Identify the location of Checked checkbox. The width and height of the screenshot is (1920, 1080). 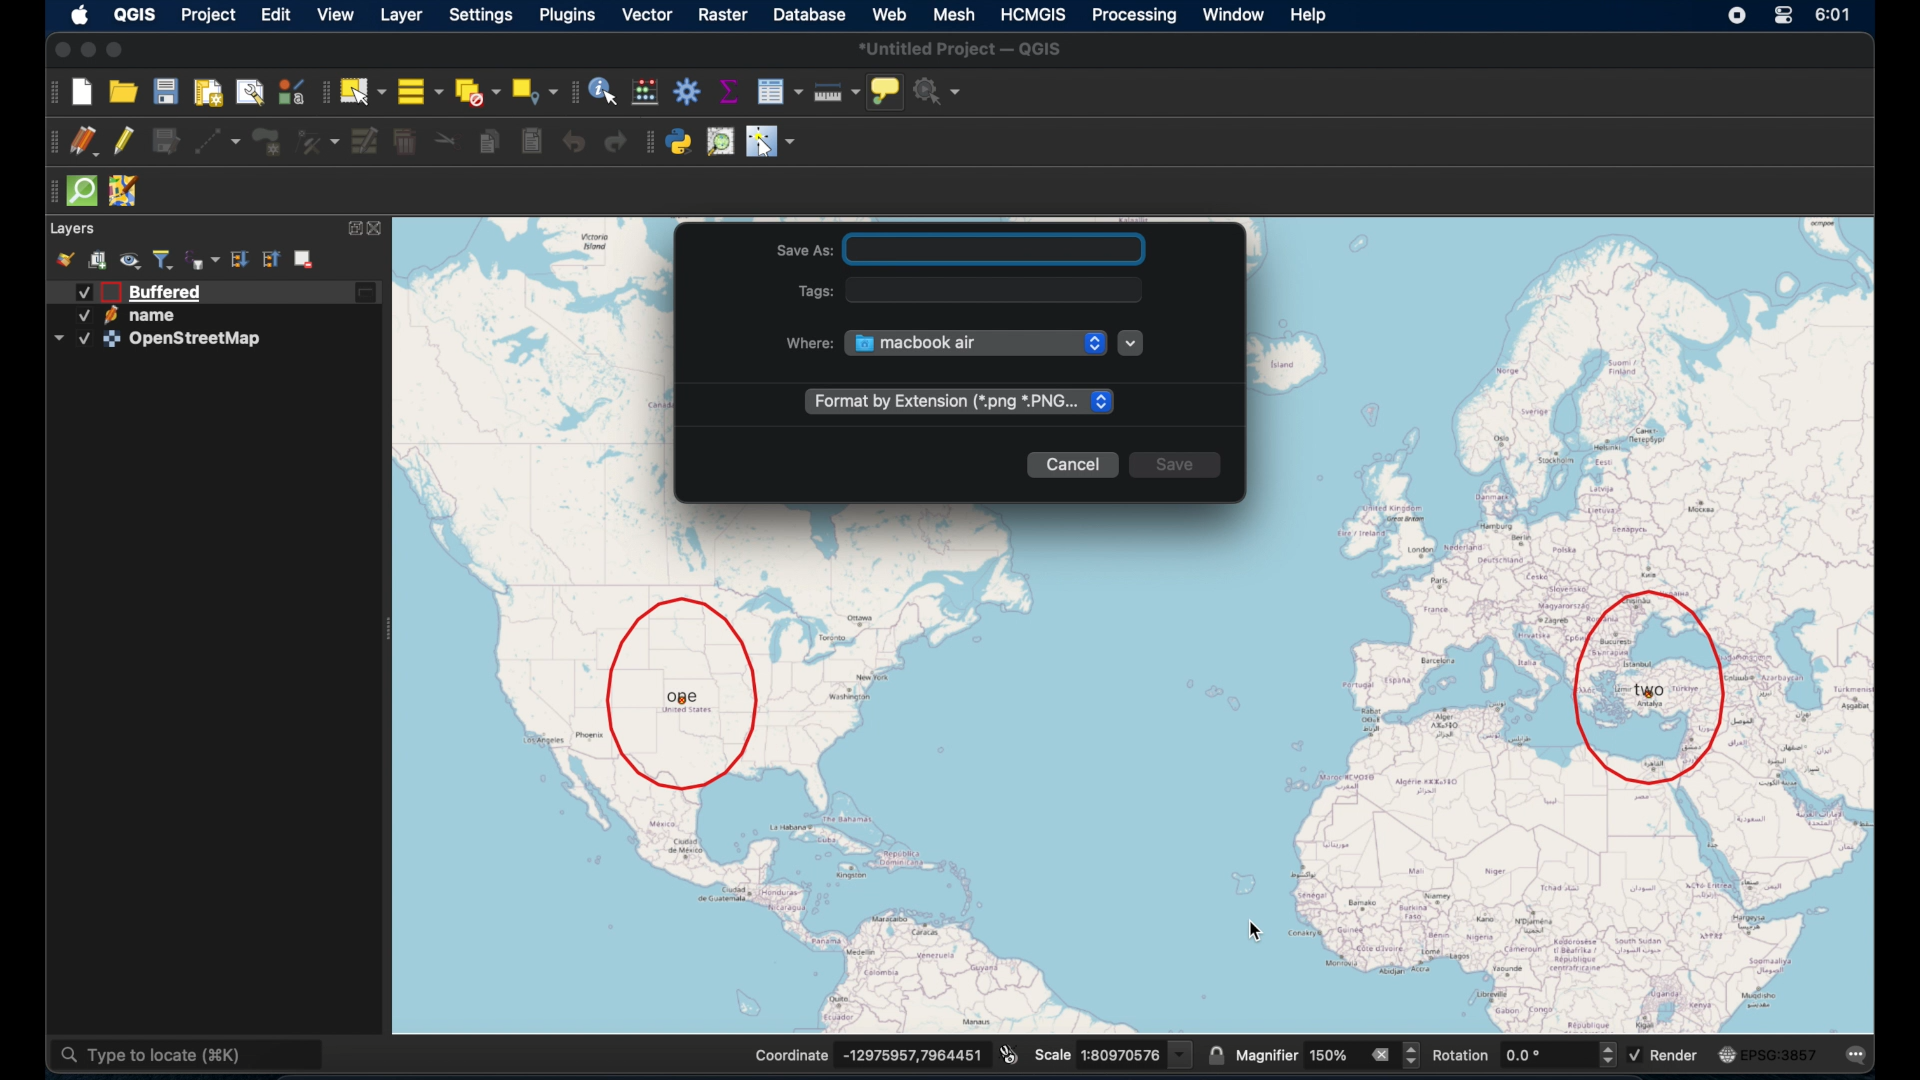
(83, 339).